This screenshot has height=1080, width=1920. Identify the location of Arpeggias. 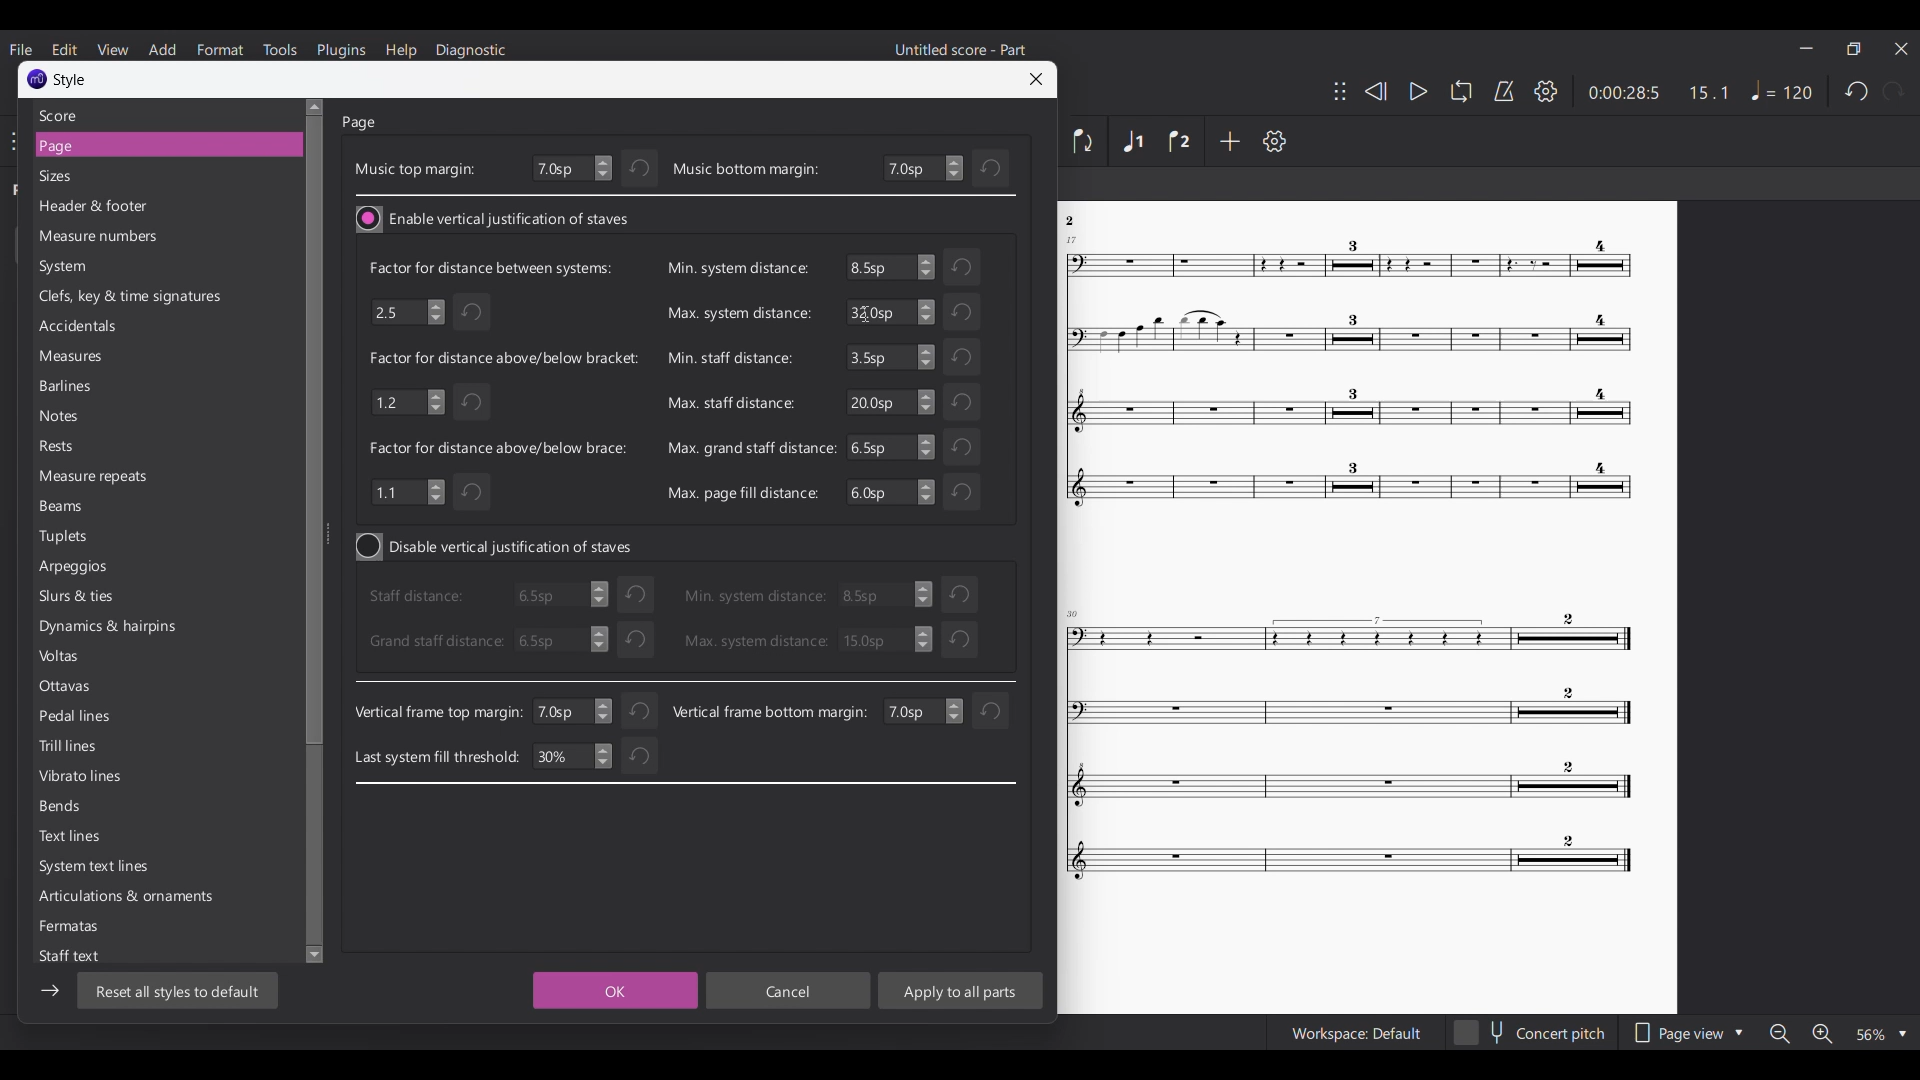
(94, 567).